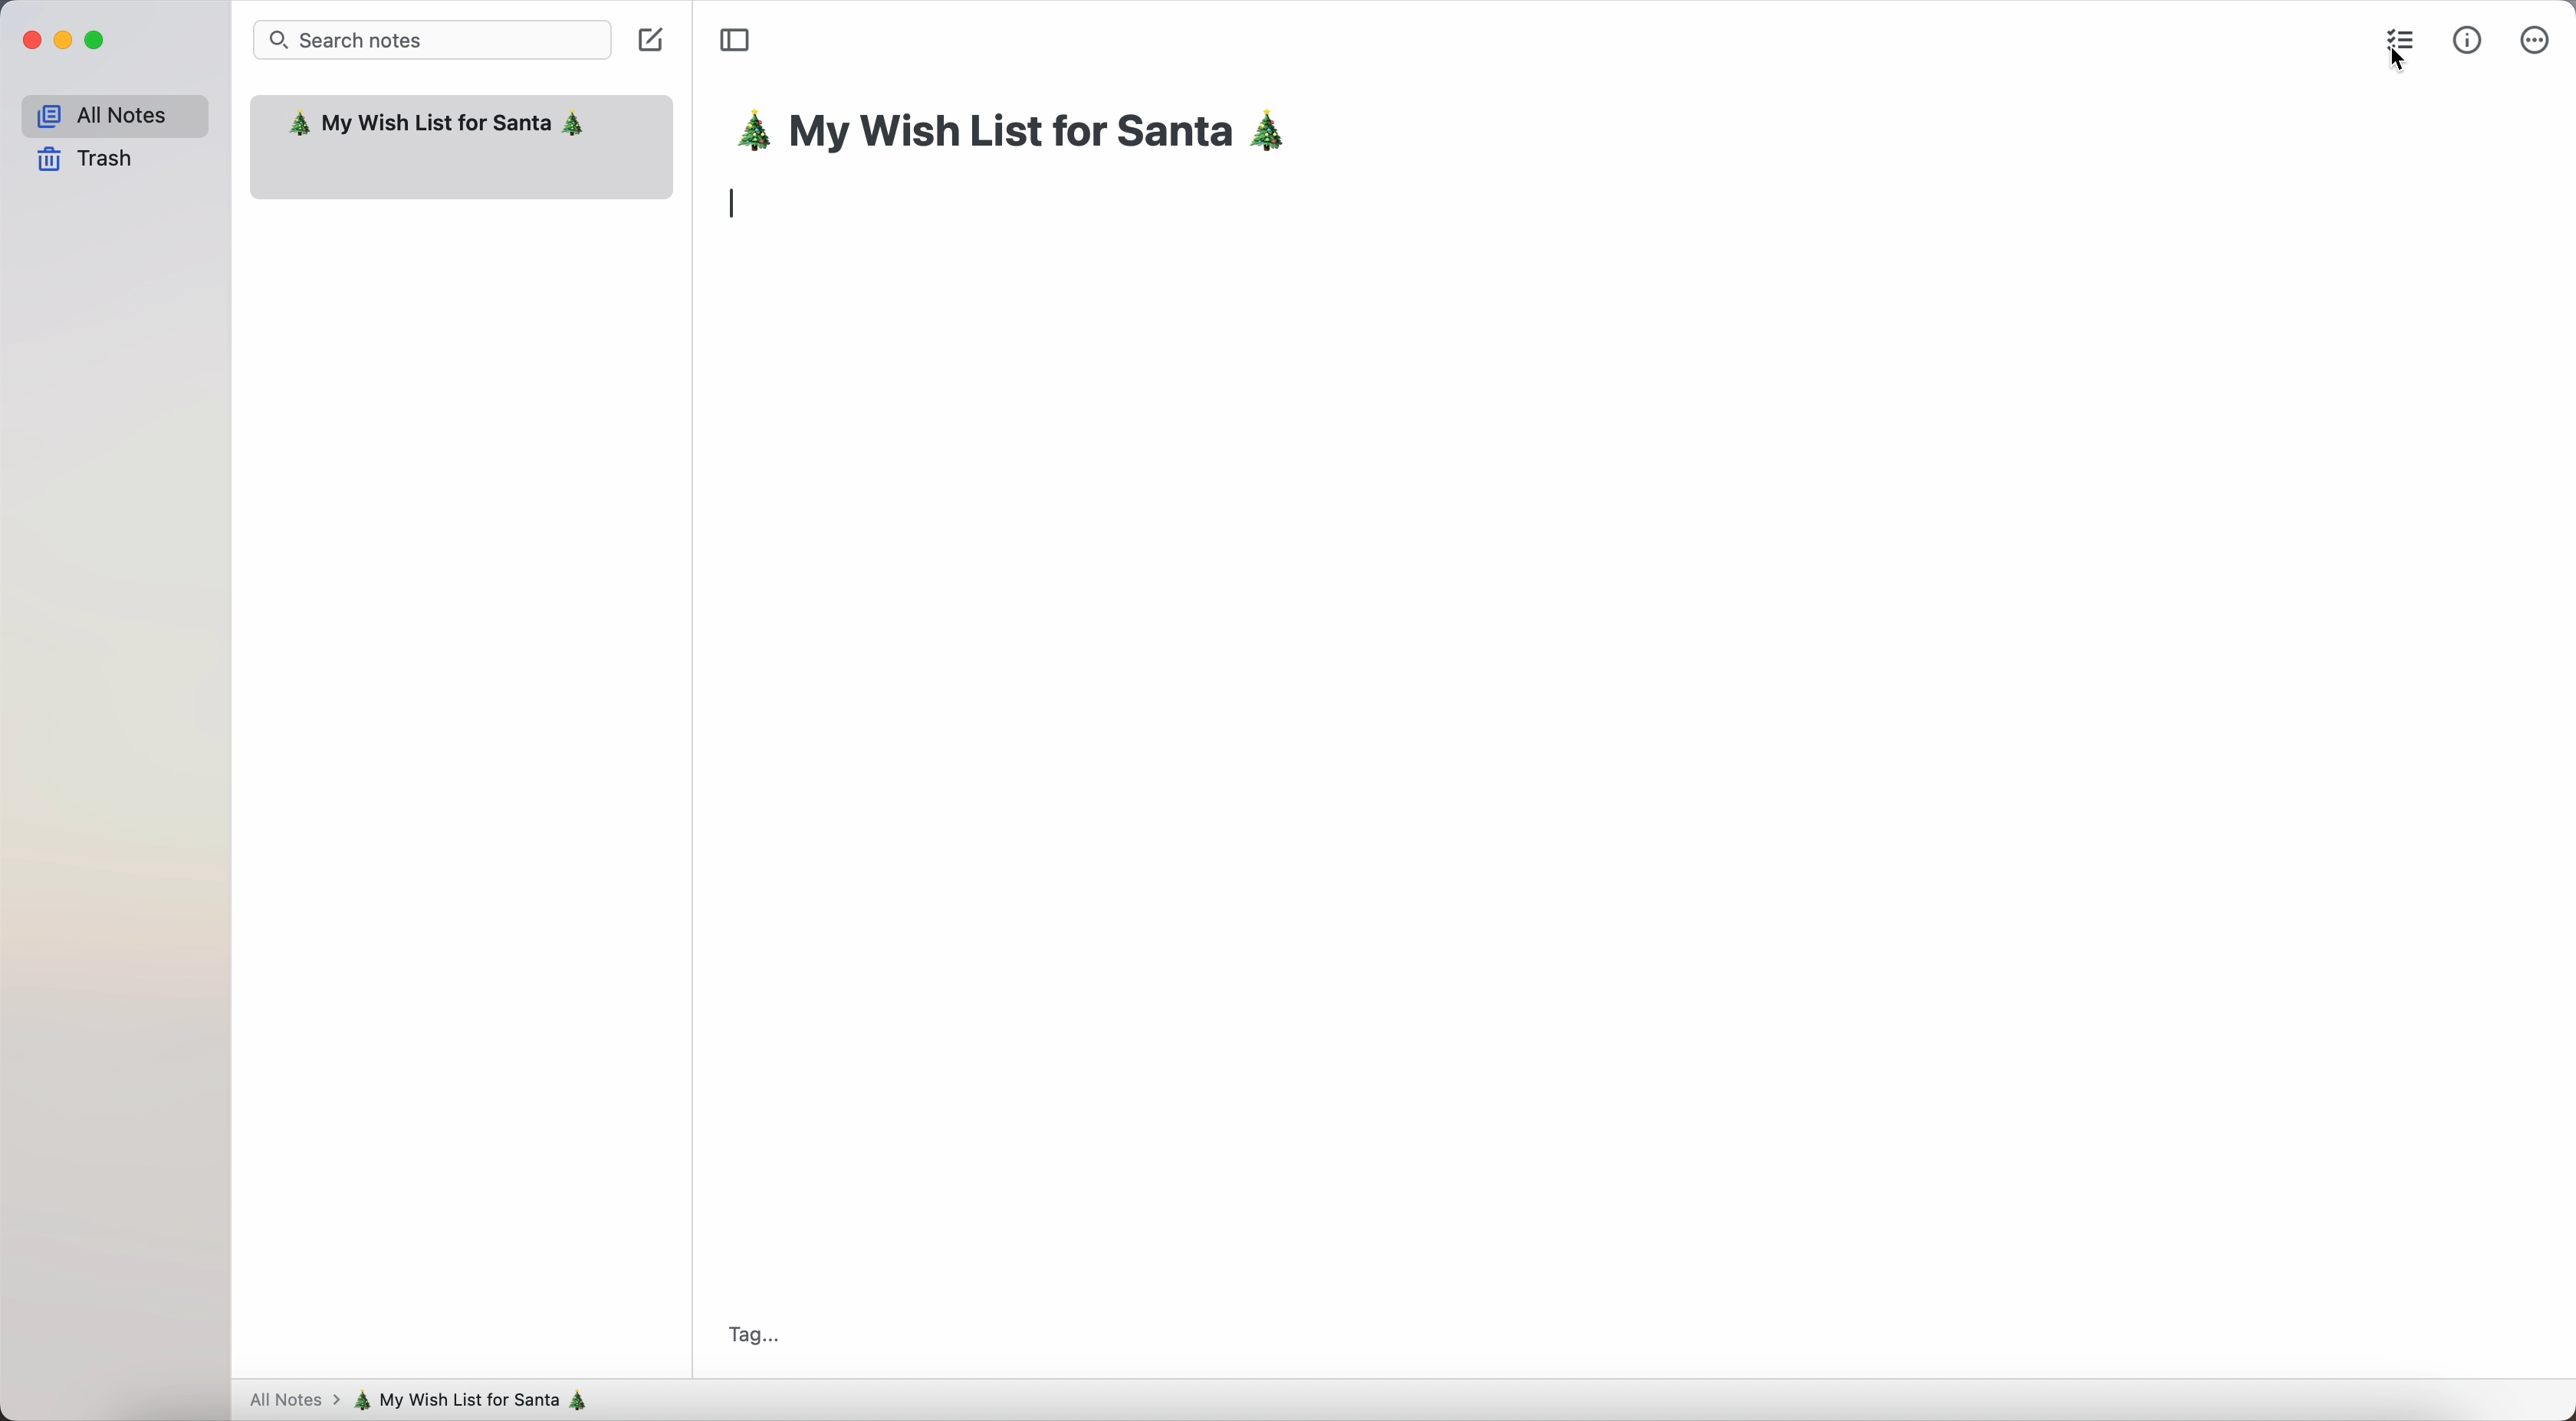  Describe the element at coordinates (2534, 38) in the screenshot. I see `more options` at that location.